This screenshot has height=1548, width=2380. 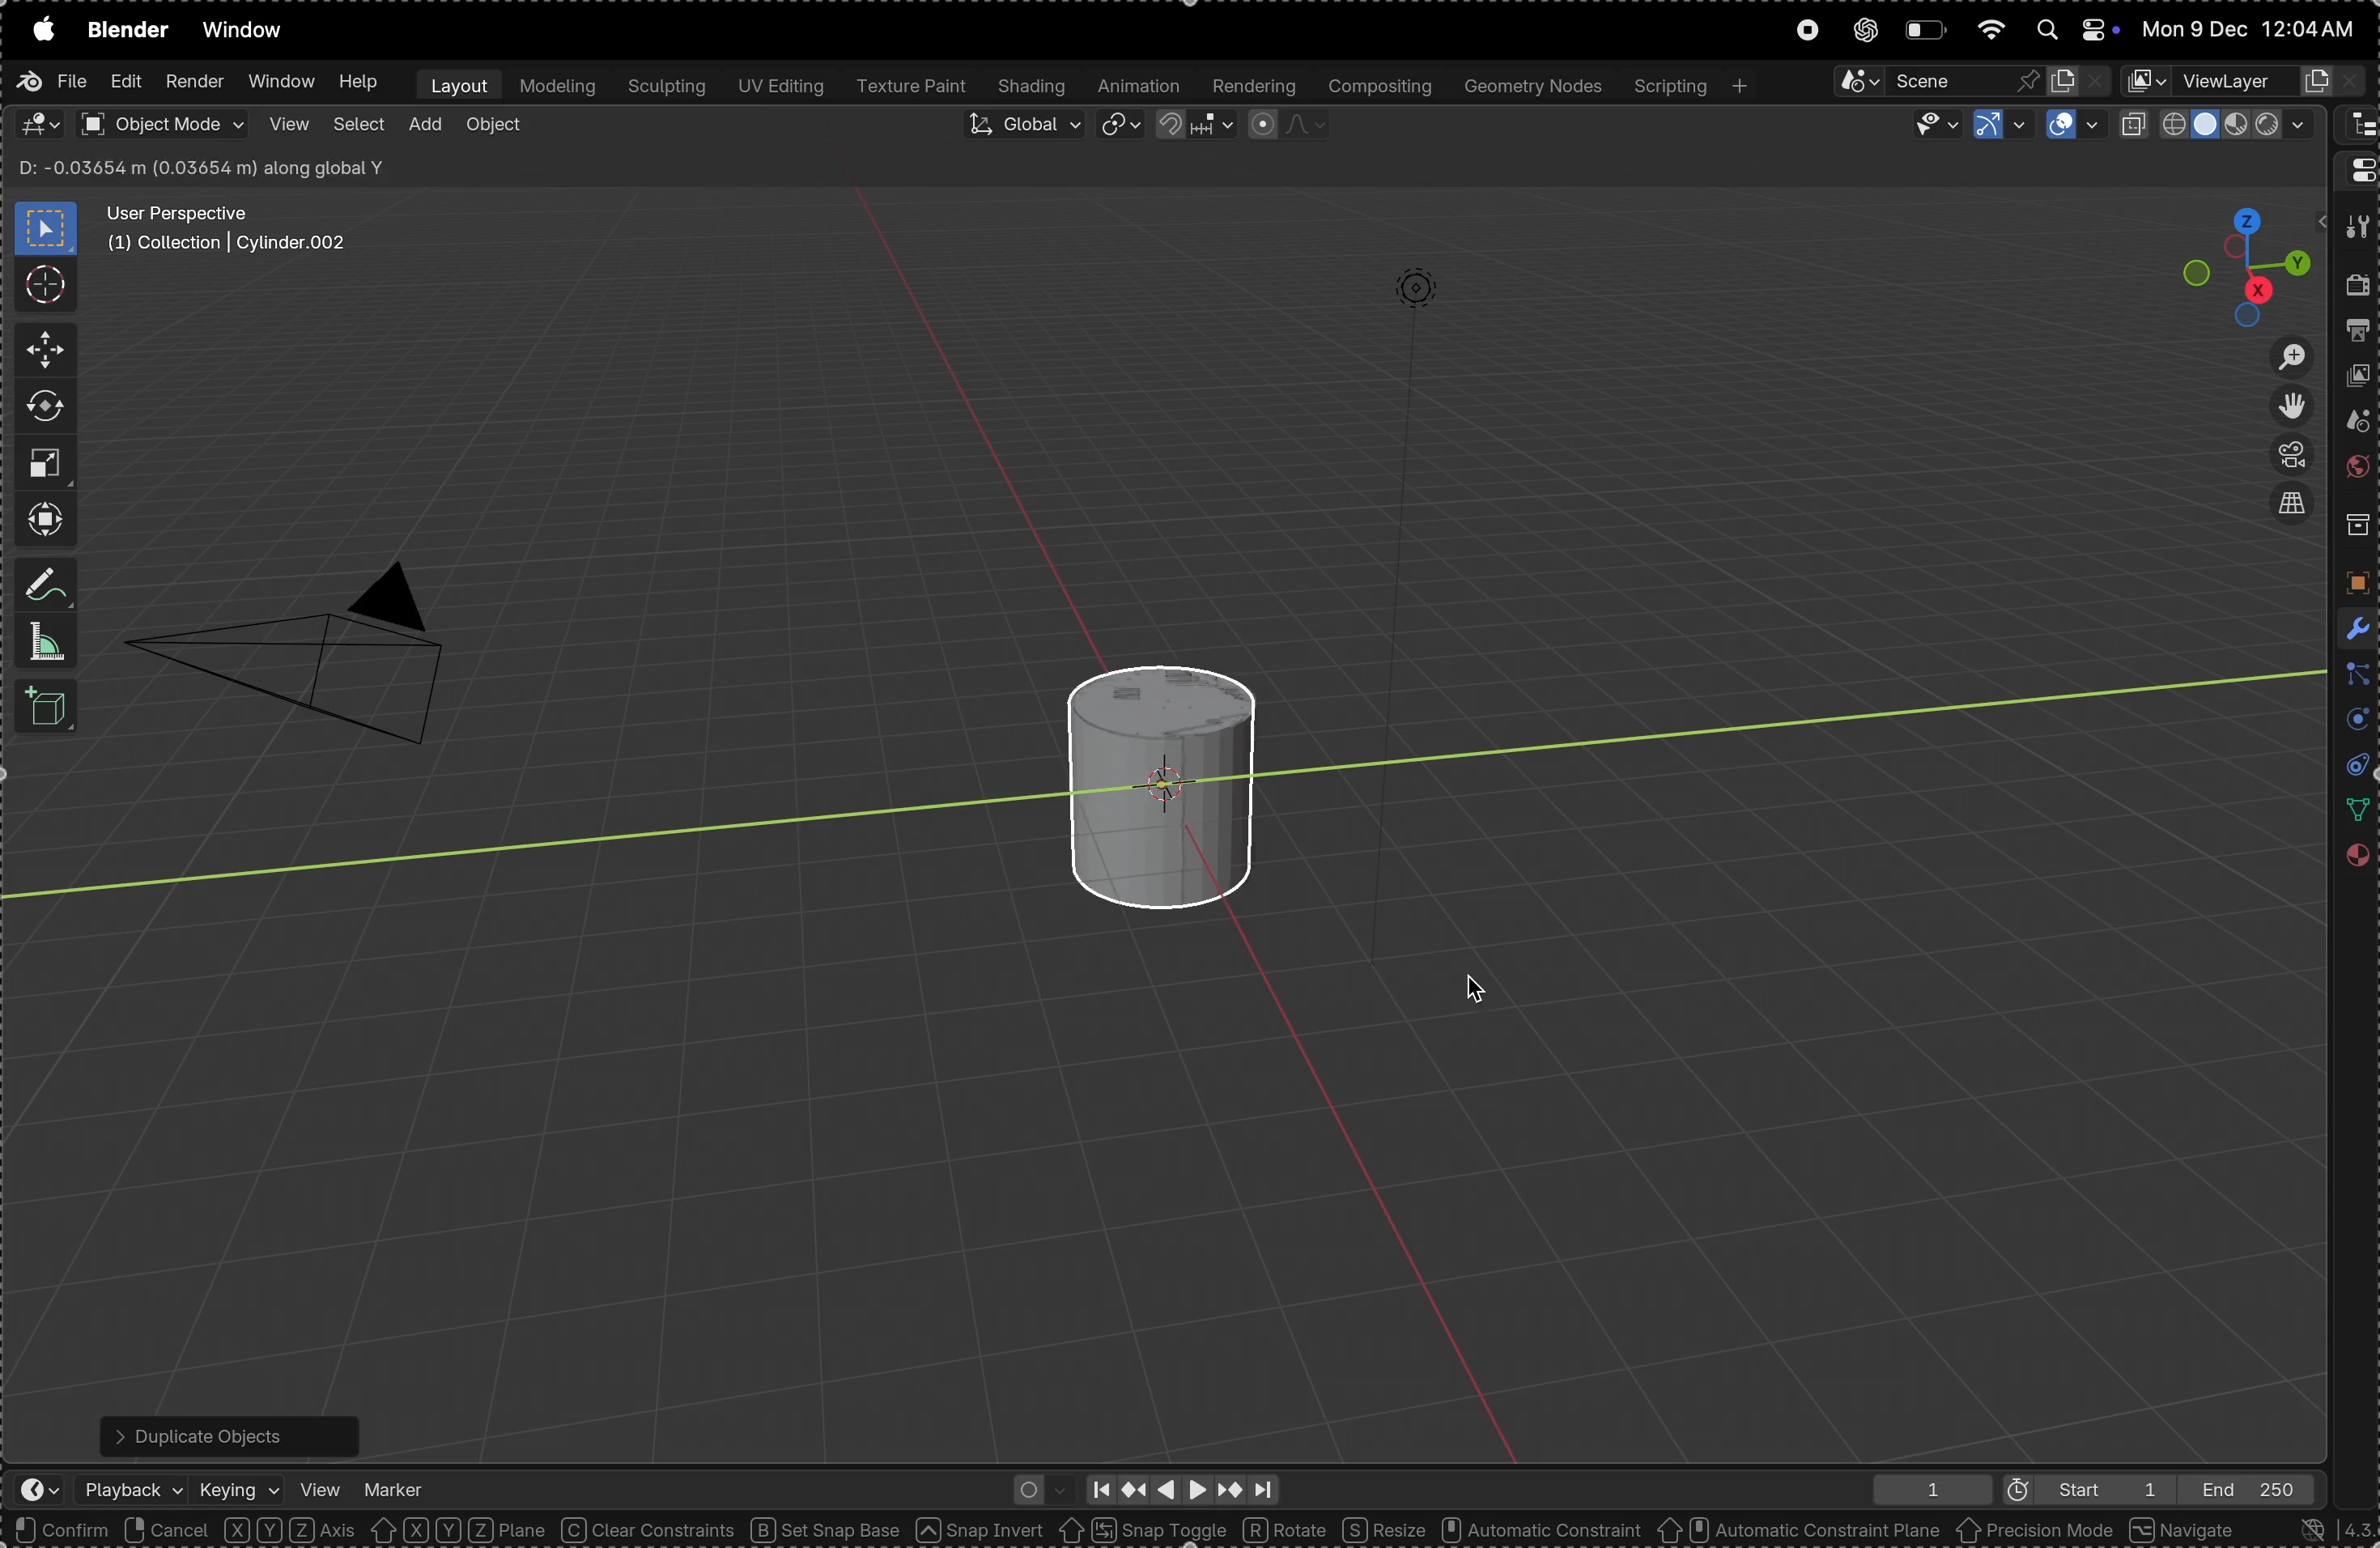 I want to click on version, so click(x=2322, y=1529).